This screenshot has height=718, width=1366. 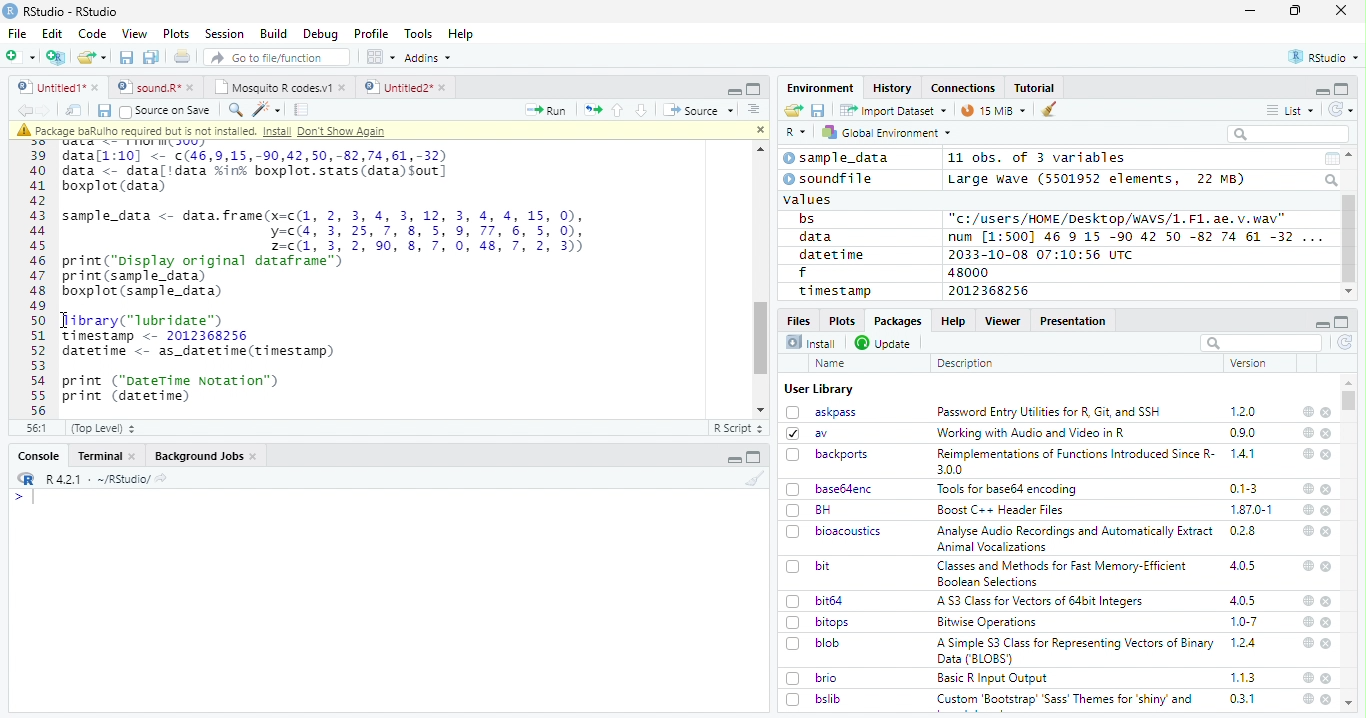 What do you see at coordinates (38, 456) in the screenshot?
I see `Console` at bounding box center [38, 456].